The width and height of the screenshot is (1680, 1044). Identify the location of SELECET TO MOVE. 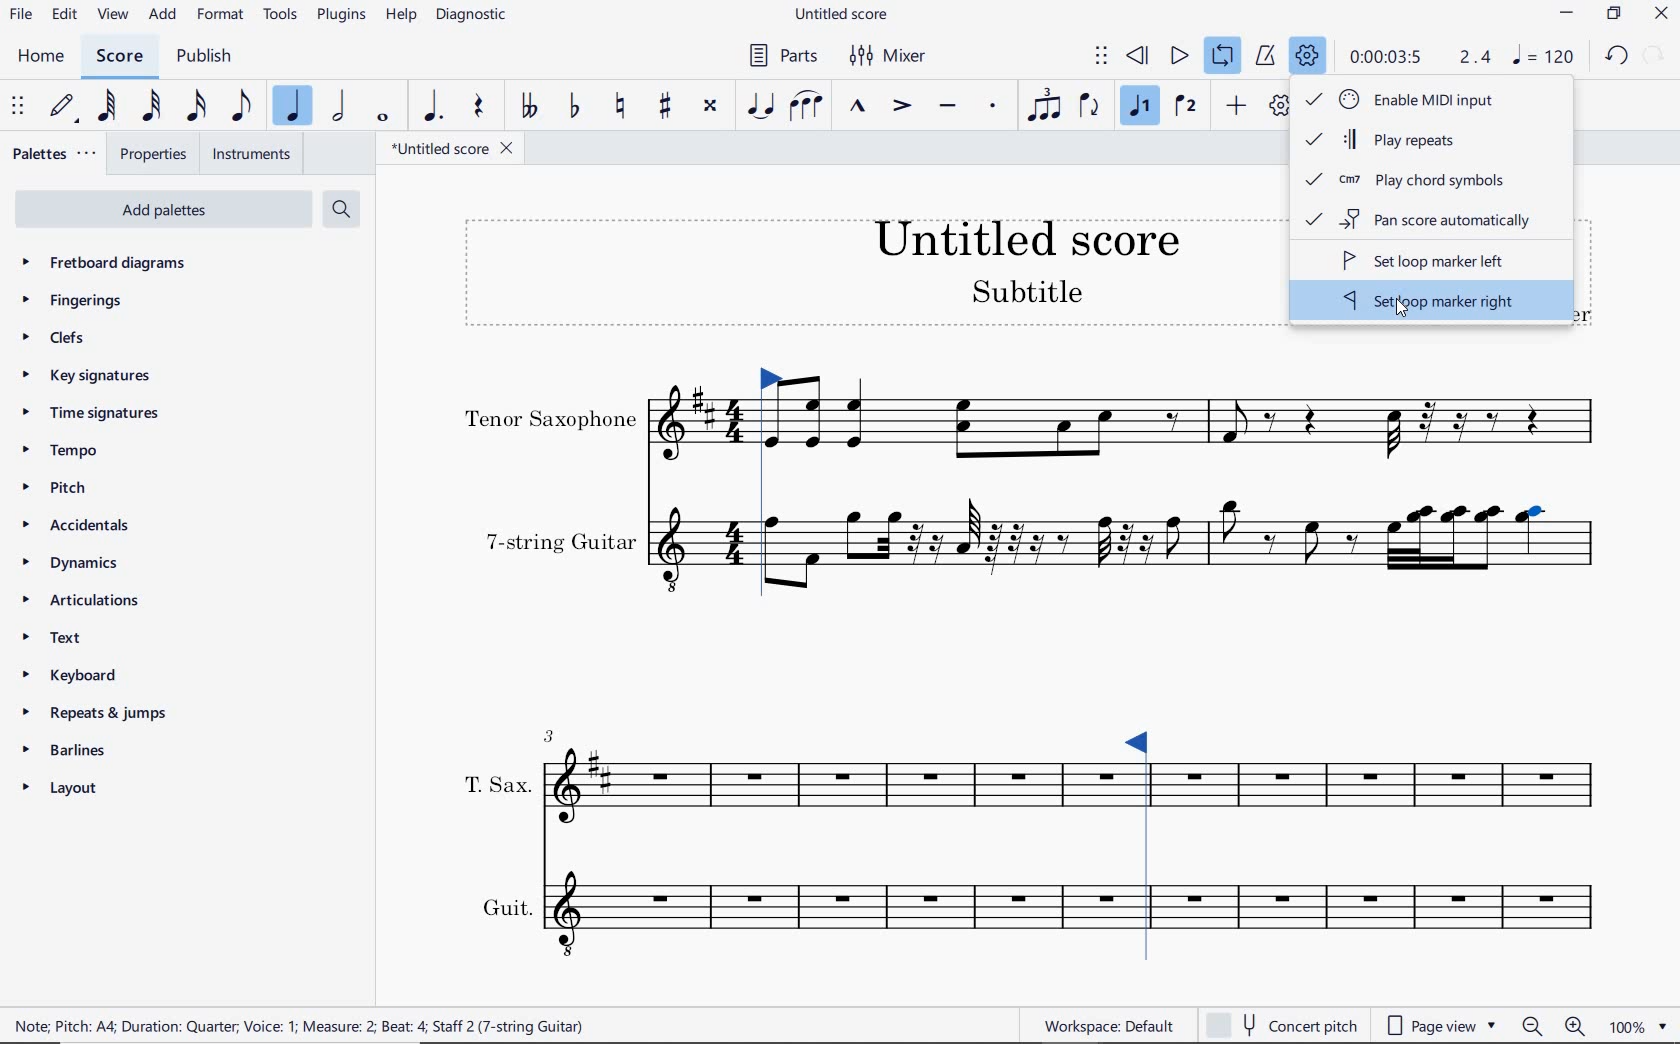
(17, 107).